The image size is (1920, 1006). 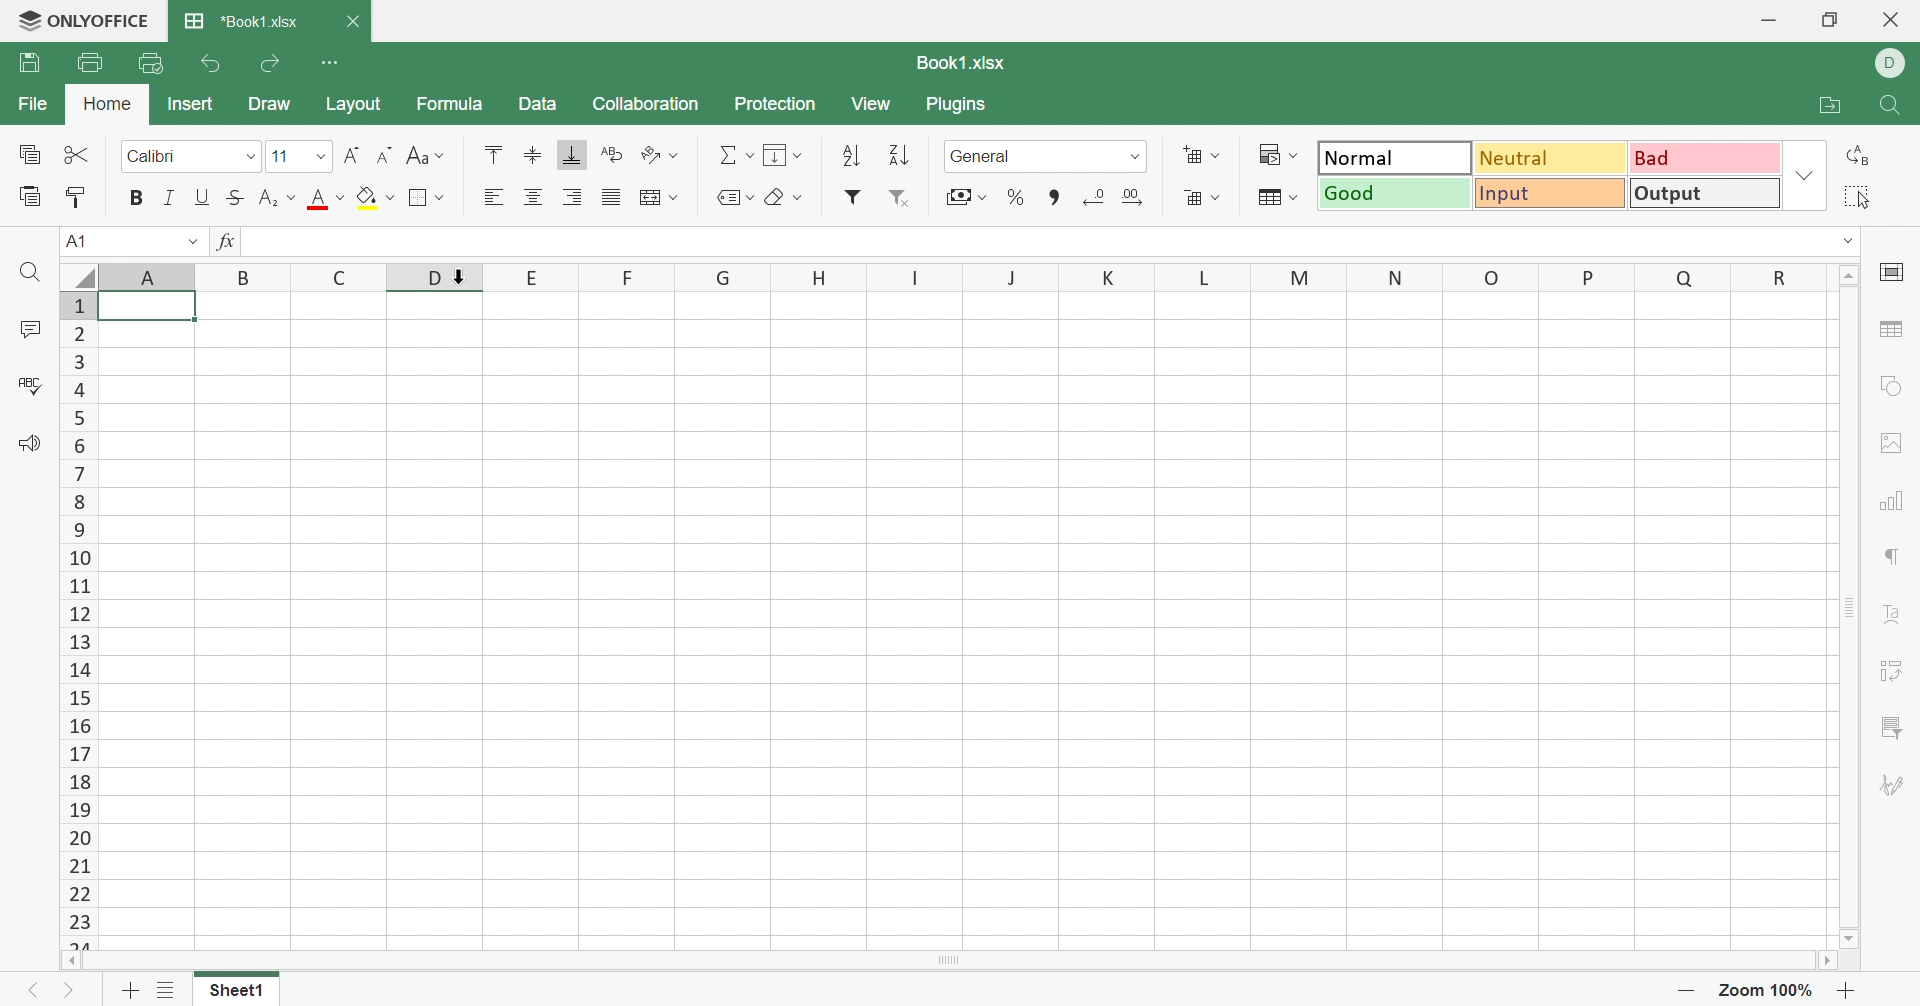 What do you see at coordinates (1185, 197) in the screenshot?
I see `Delete cells` at bounding box center [1185, 197].